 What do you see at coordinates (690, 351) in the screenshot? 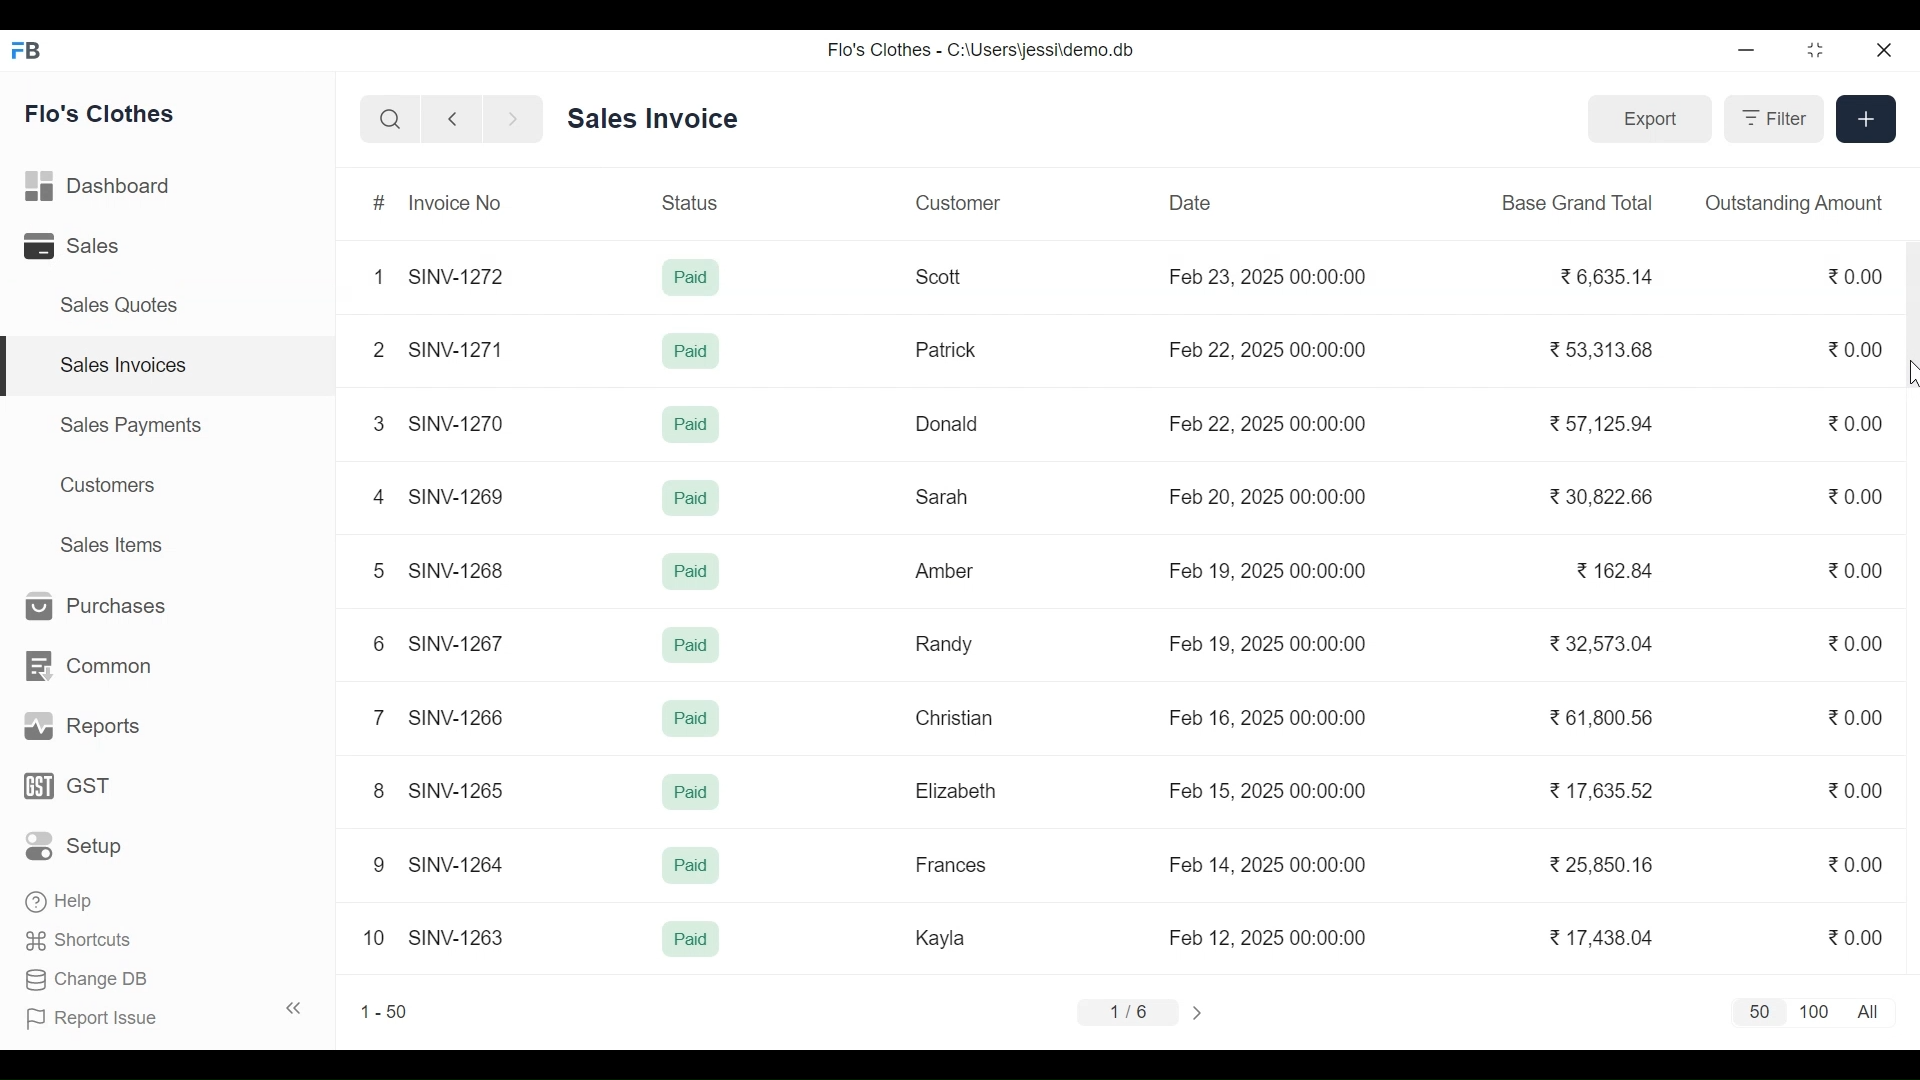
I see `Paid` at bounding box center [690, 351].